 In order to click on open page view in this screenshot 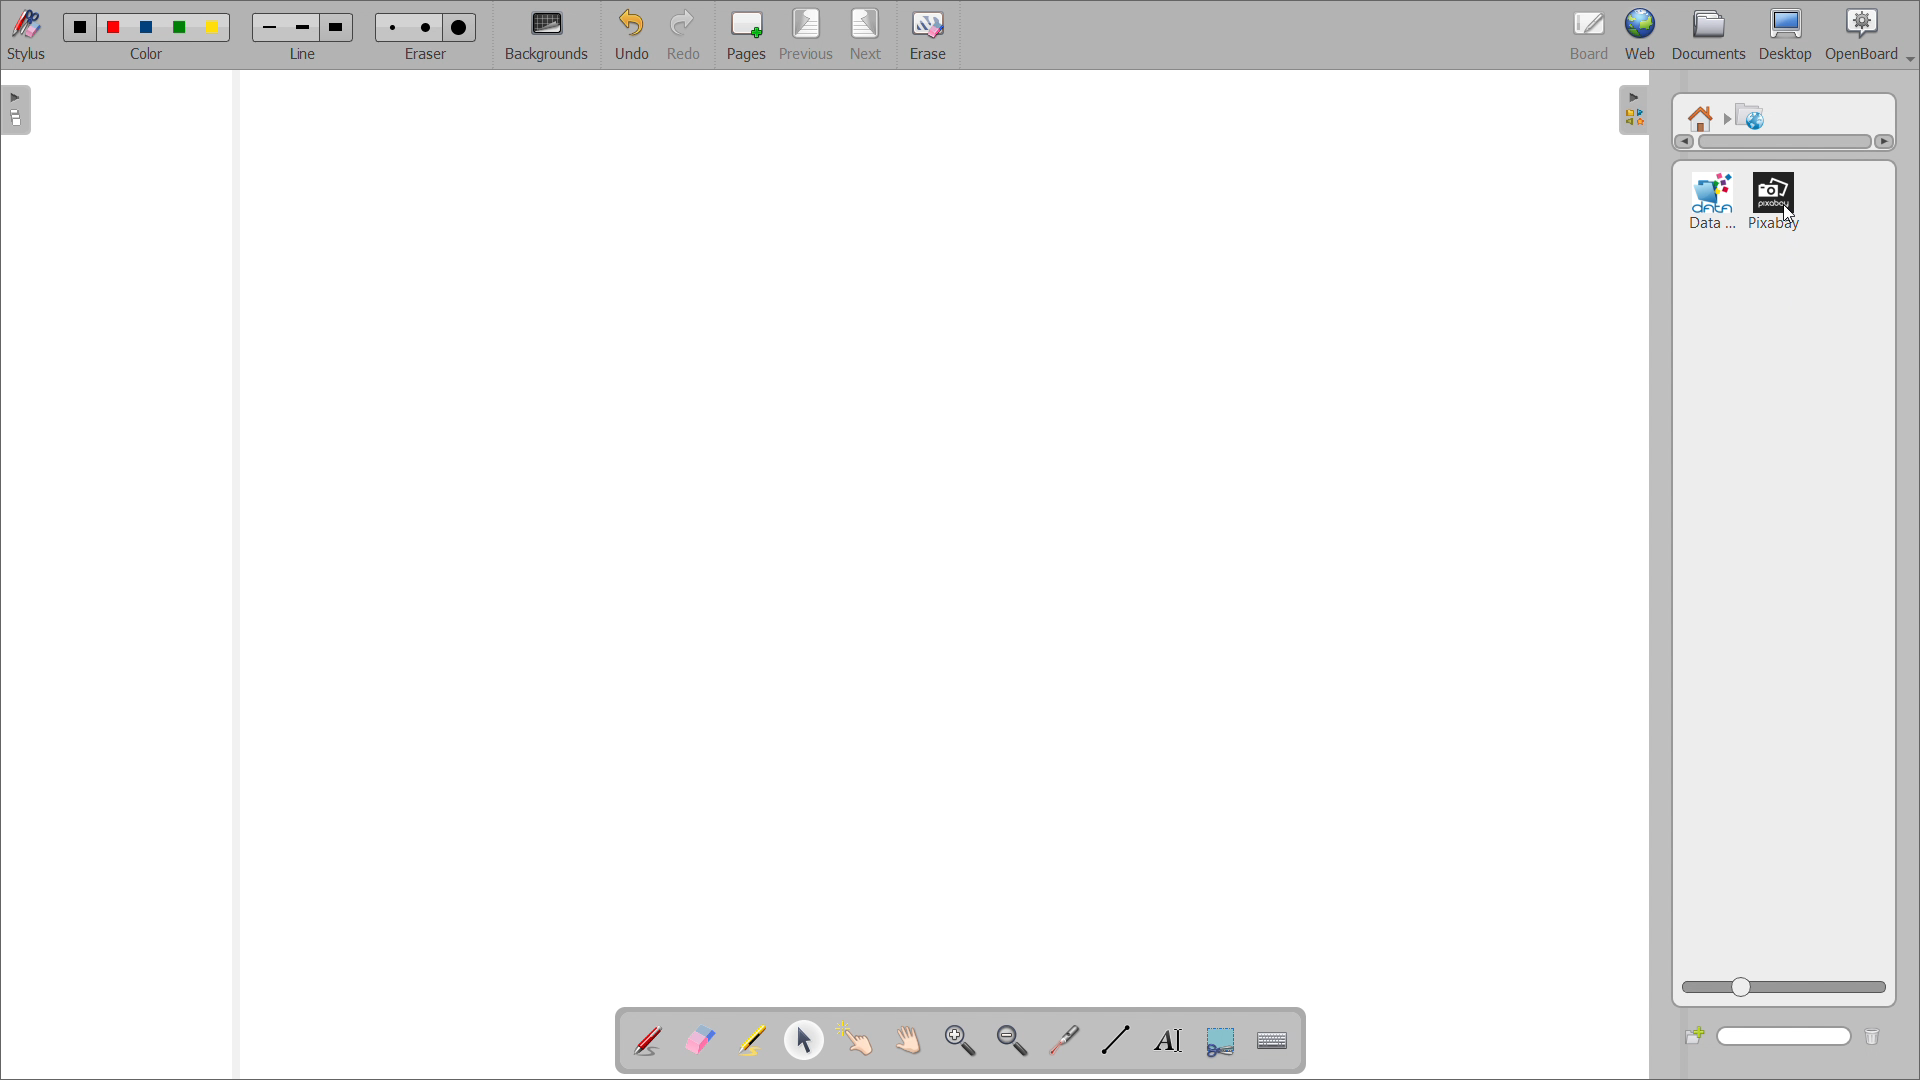, I will do `click(16, 110)`.